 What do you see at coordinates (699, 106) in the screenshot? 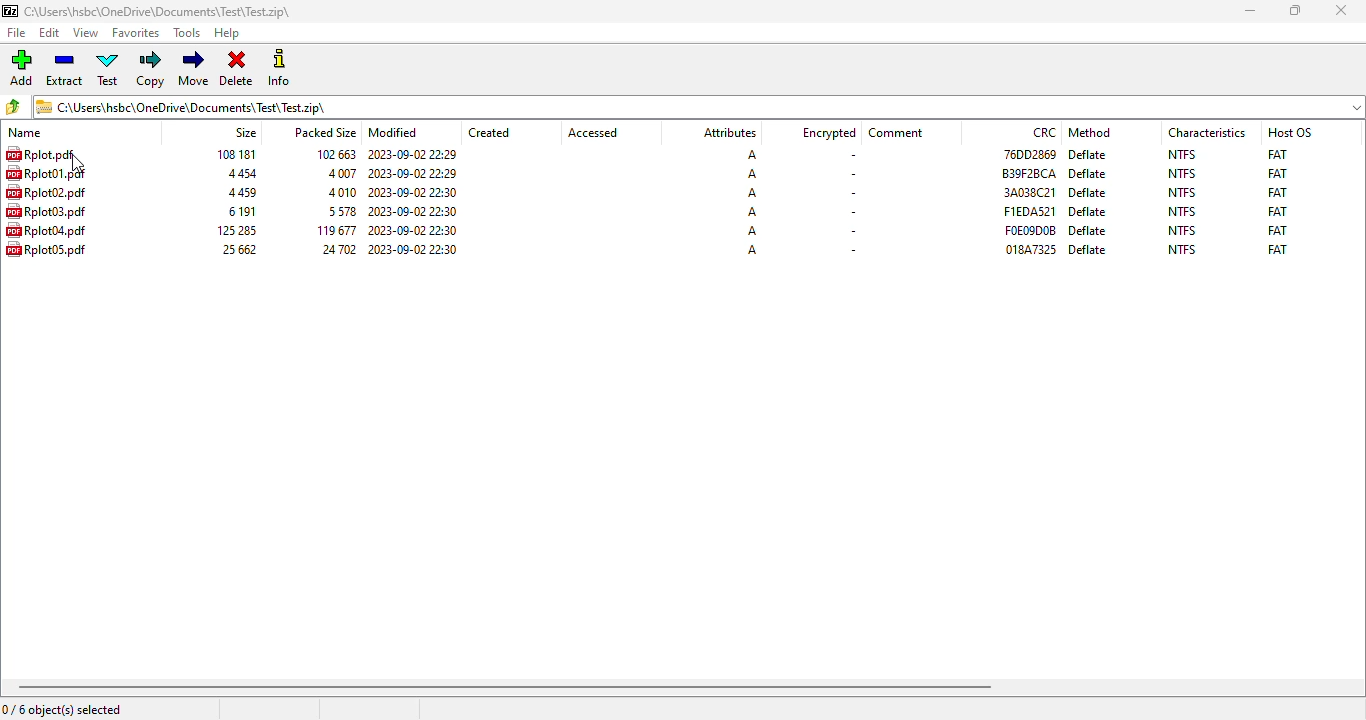
I see `.zip archive` at bounding box center [699, 106].